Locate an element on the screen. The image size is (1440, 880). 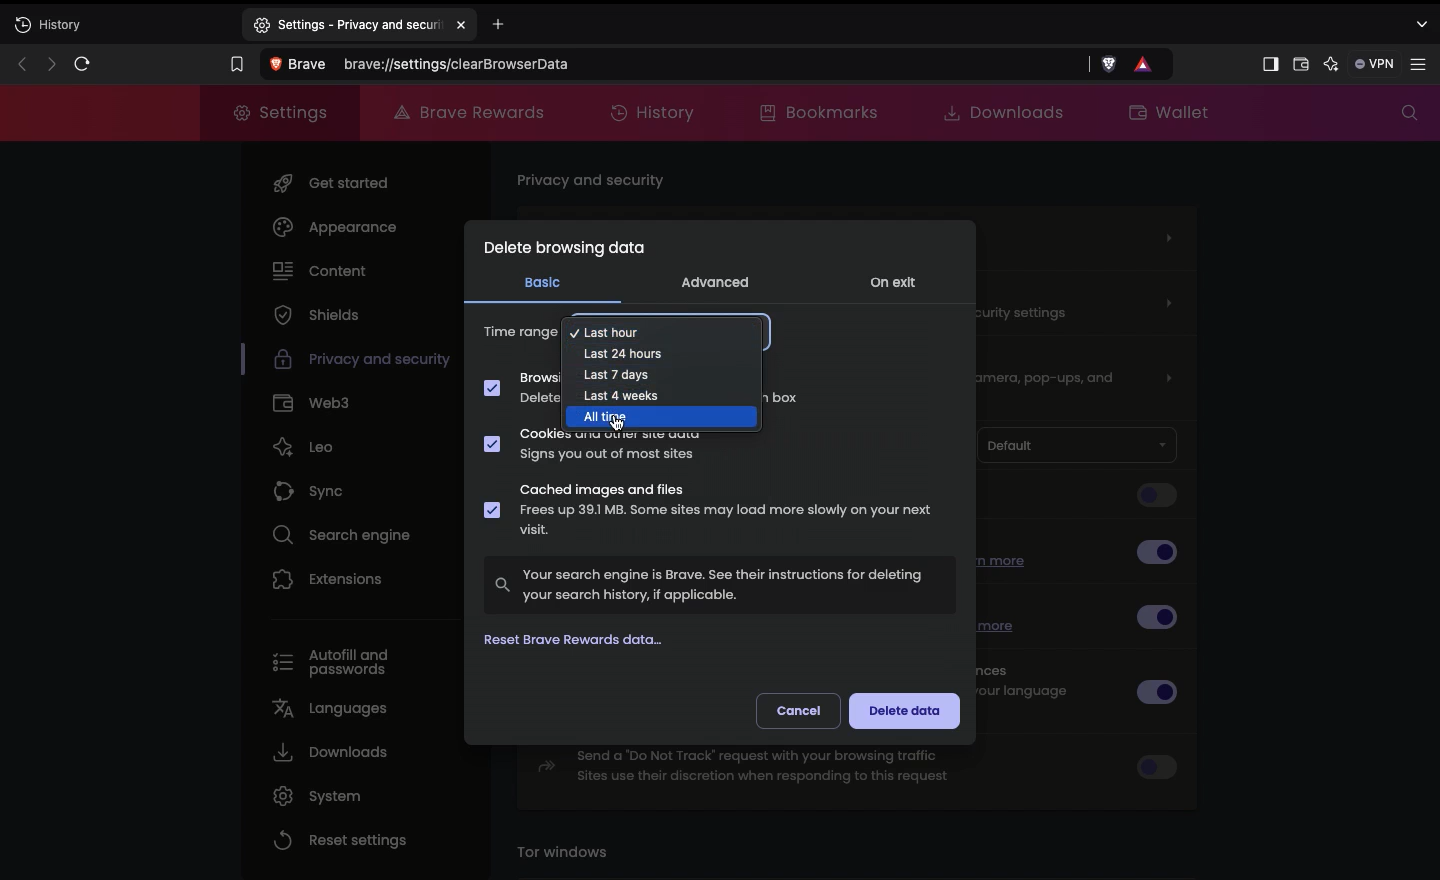
ON exit is located at coordinates (897, 285).